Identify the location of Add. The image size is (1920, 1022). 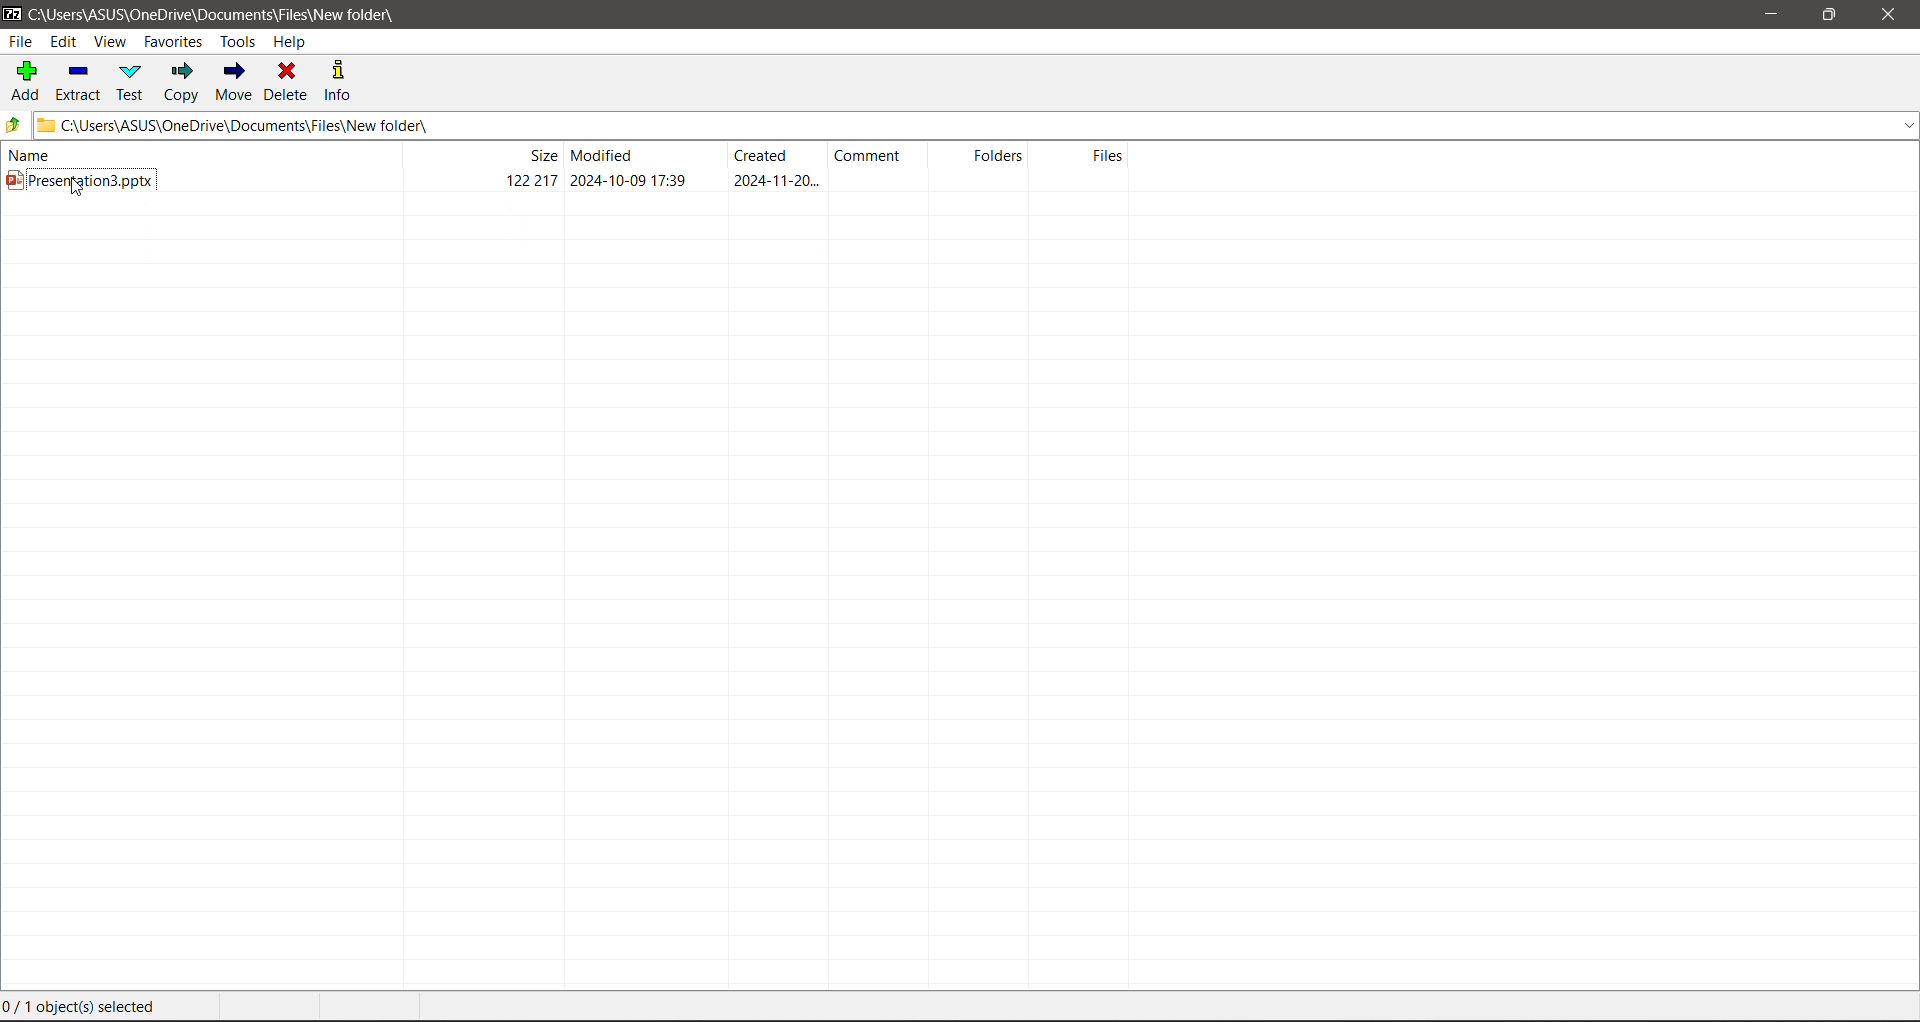
(27, 80).